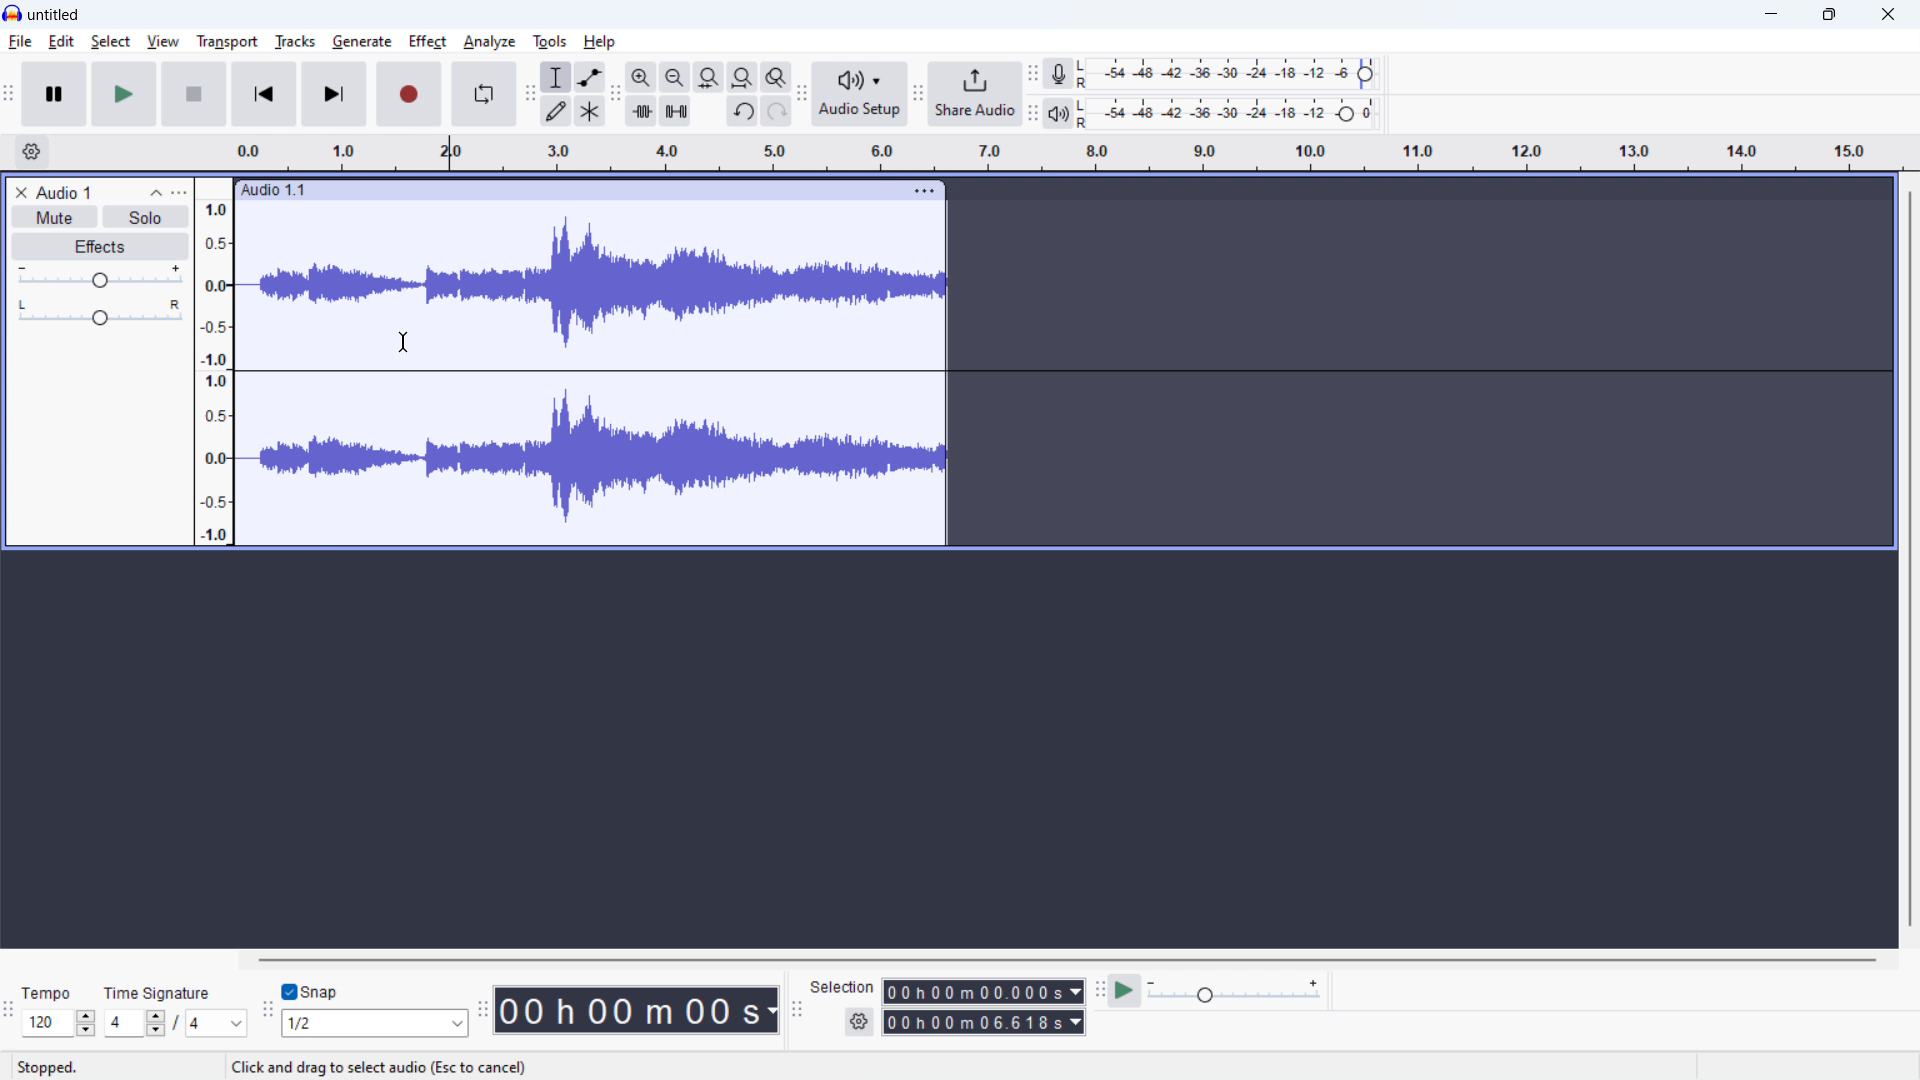 The width and height of the screenshot is (1920, 1080). Describe the element at coordinates (590, 372) in the screenshot. I see `track waveform` at that location.